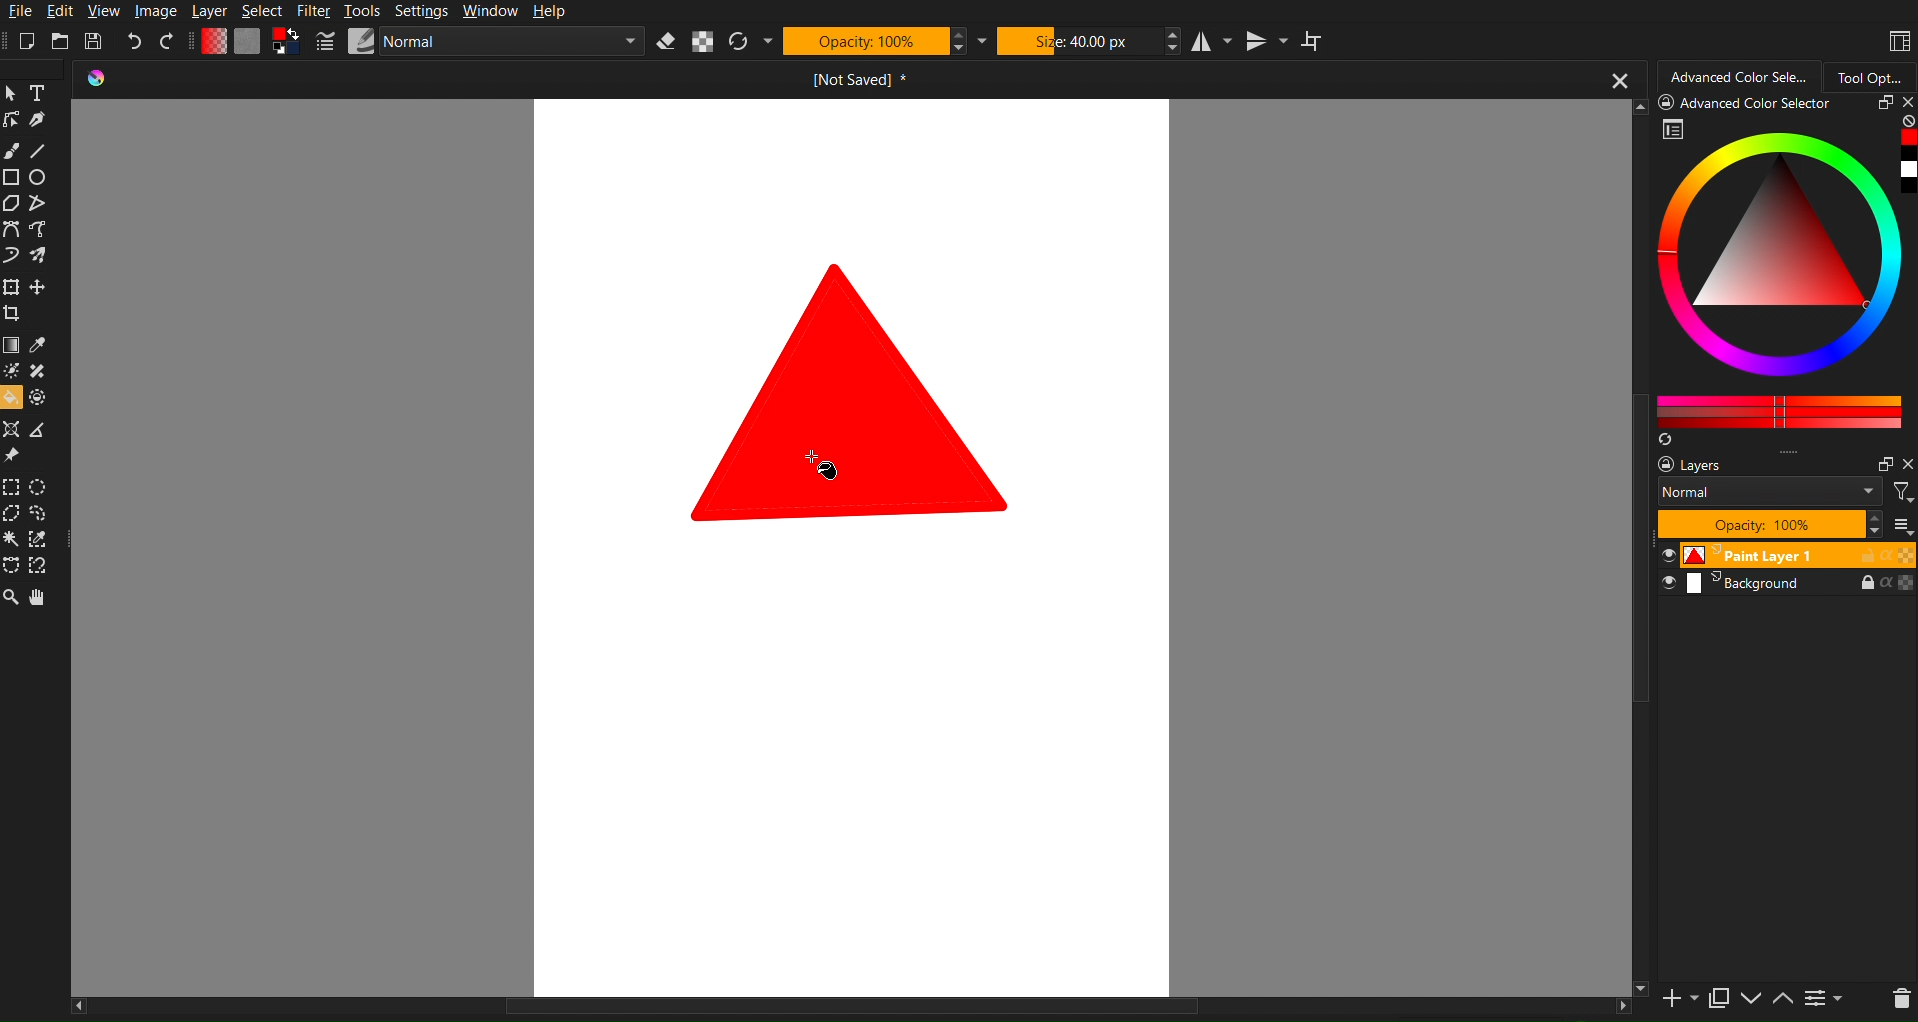 The height and width of the screenshot is (1022, 1918). What do you see at coordinates (865, 41) in the screenshot?
I see `Opacity: 100%` at bounding box center [865, 41].